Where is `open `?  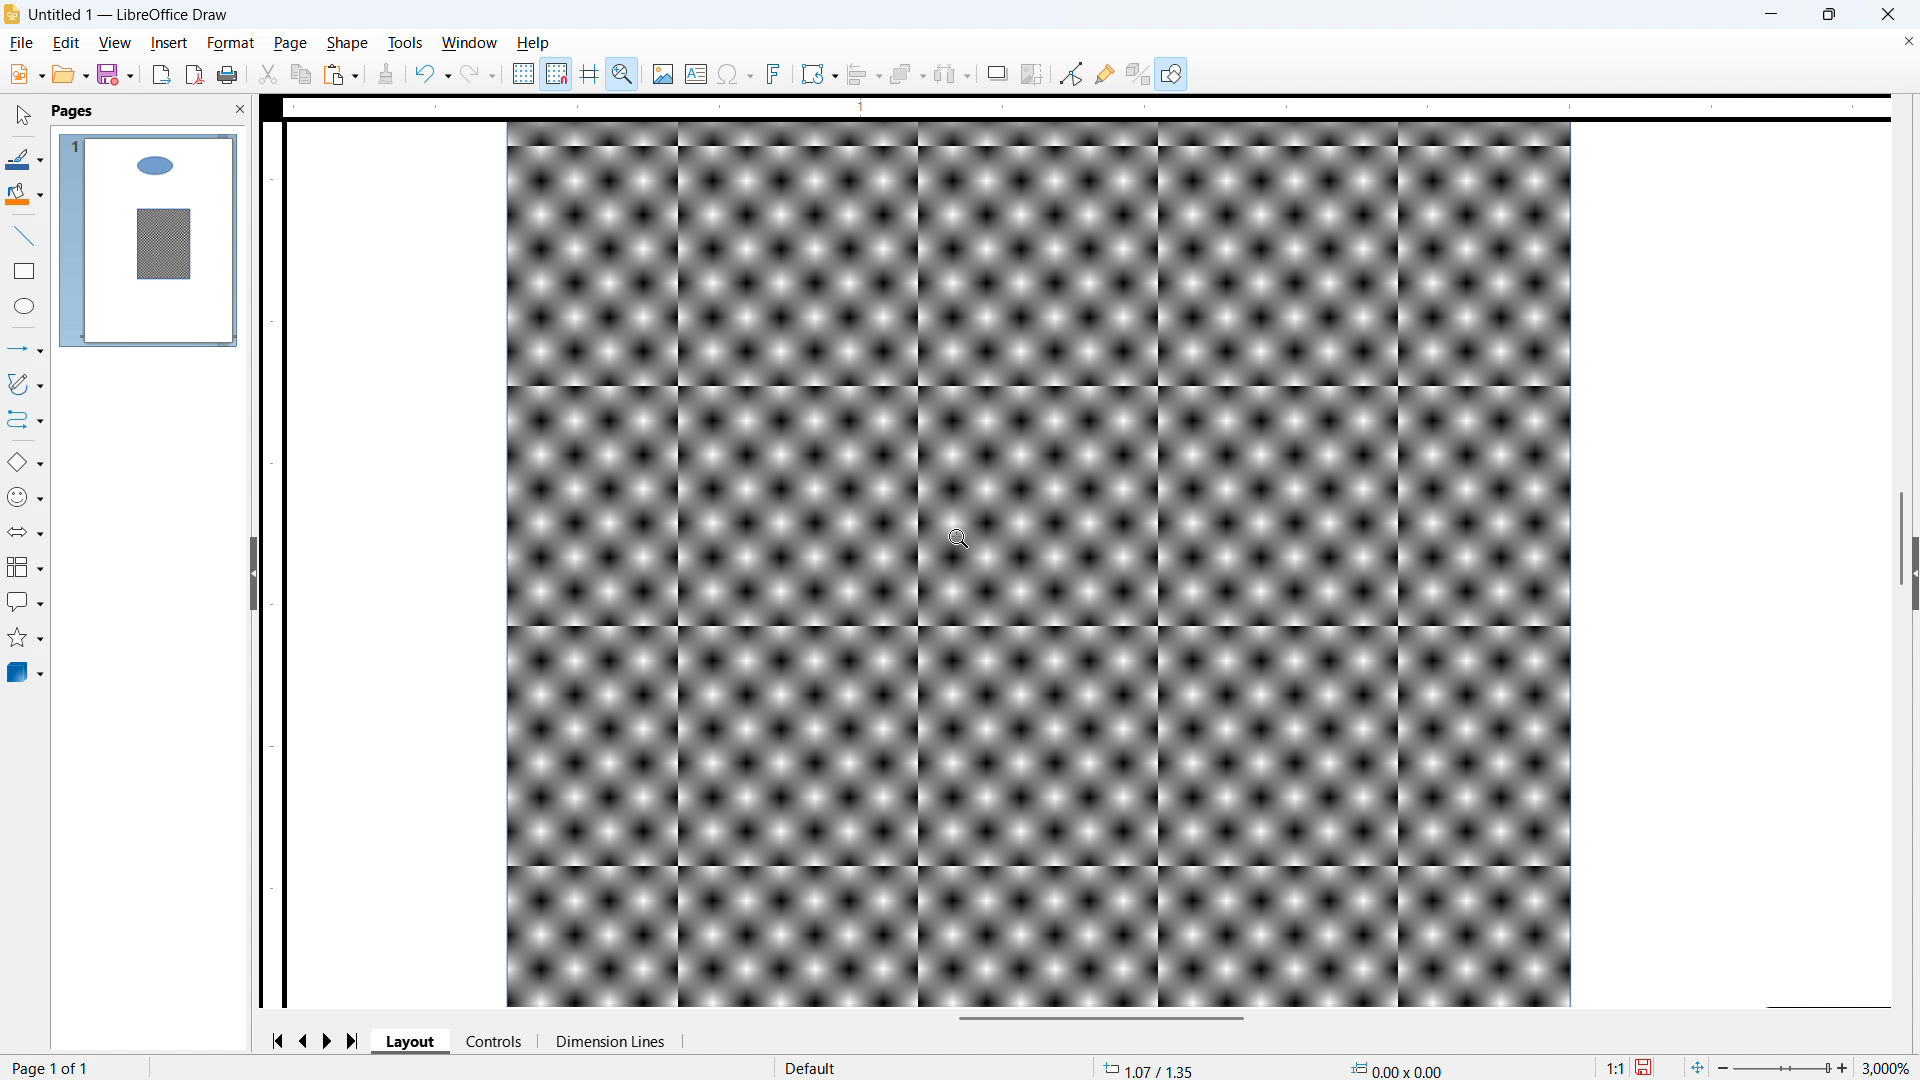
open  is located at coordinates (70, 75).